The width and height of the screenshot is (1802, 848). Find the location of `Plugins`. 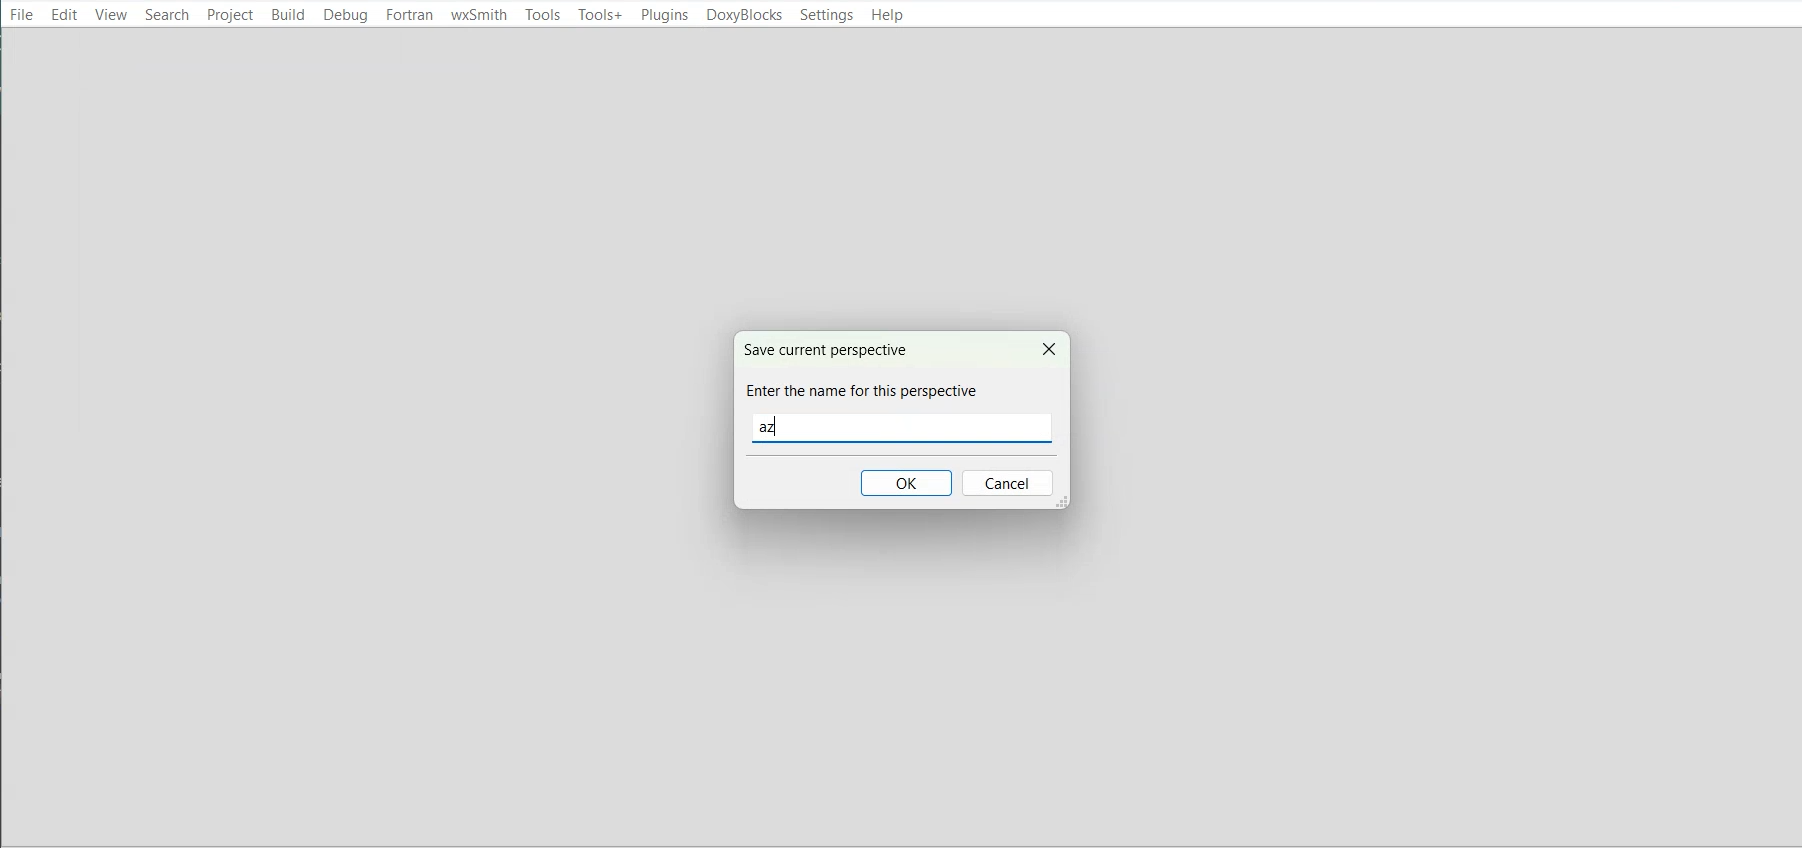

Plugins is located at coordinates (664, 15).